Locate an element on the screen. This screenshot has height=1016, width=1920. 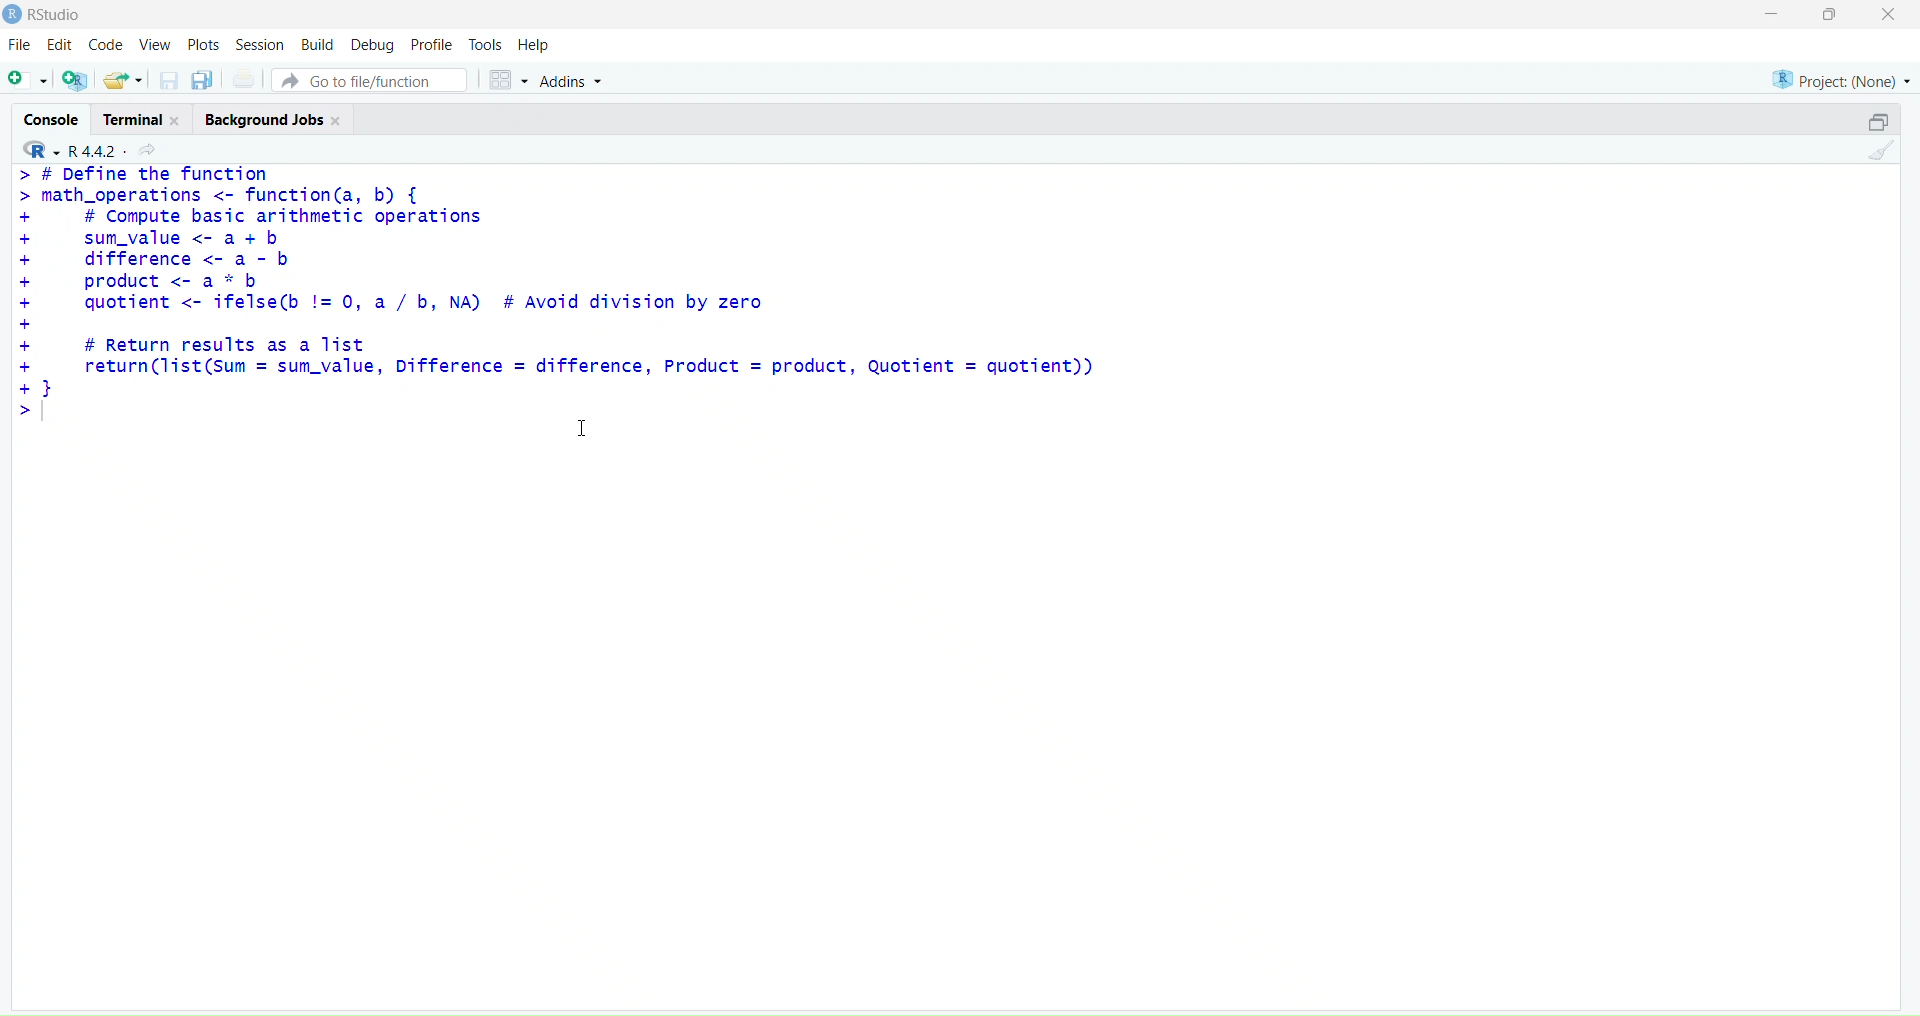
New File is located at coordinates (26, 77).